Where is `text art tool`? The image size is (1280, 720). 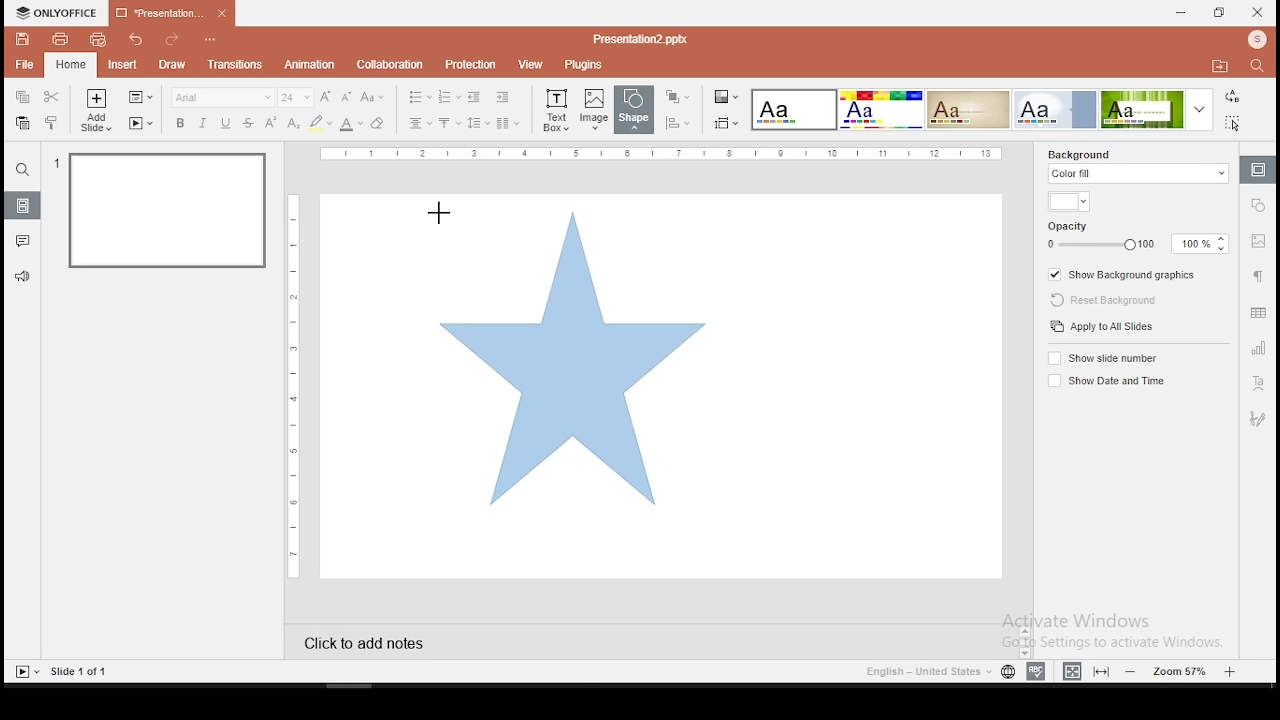
text art tool is located at coordinates (1256, 385).